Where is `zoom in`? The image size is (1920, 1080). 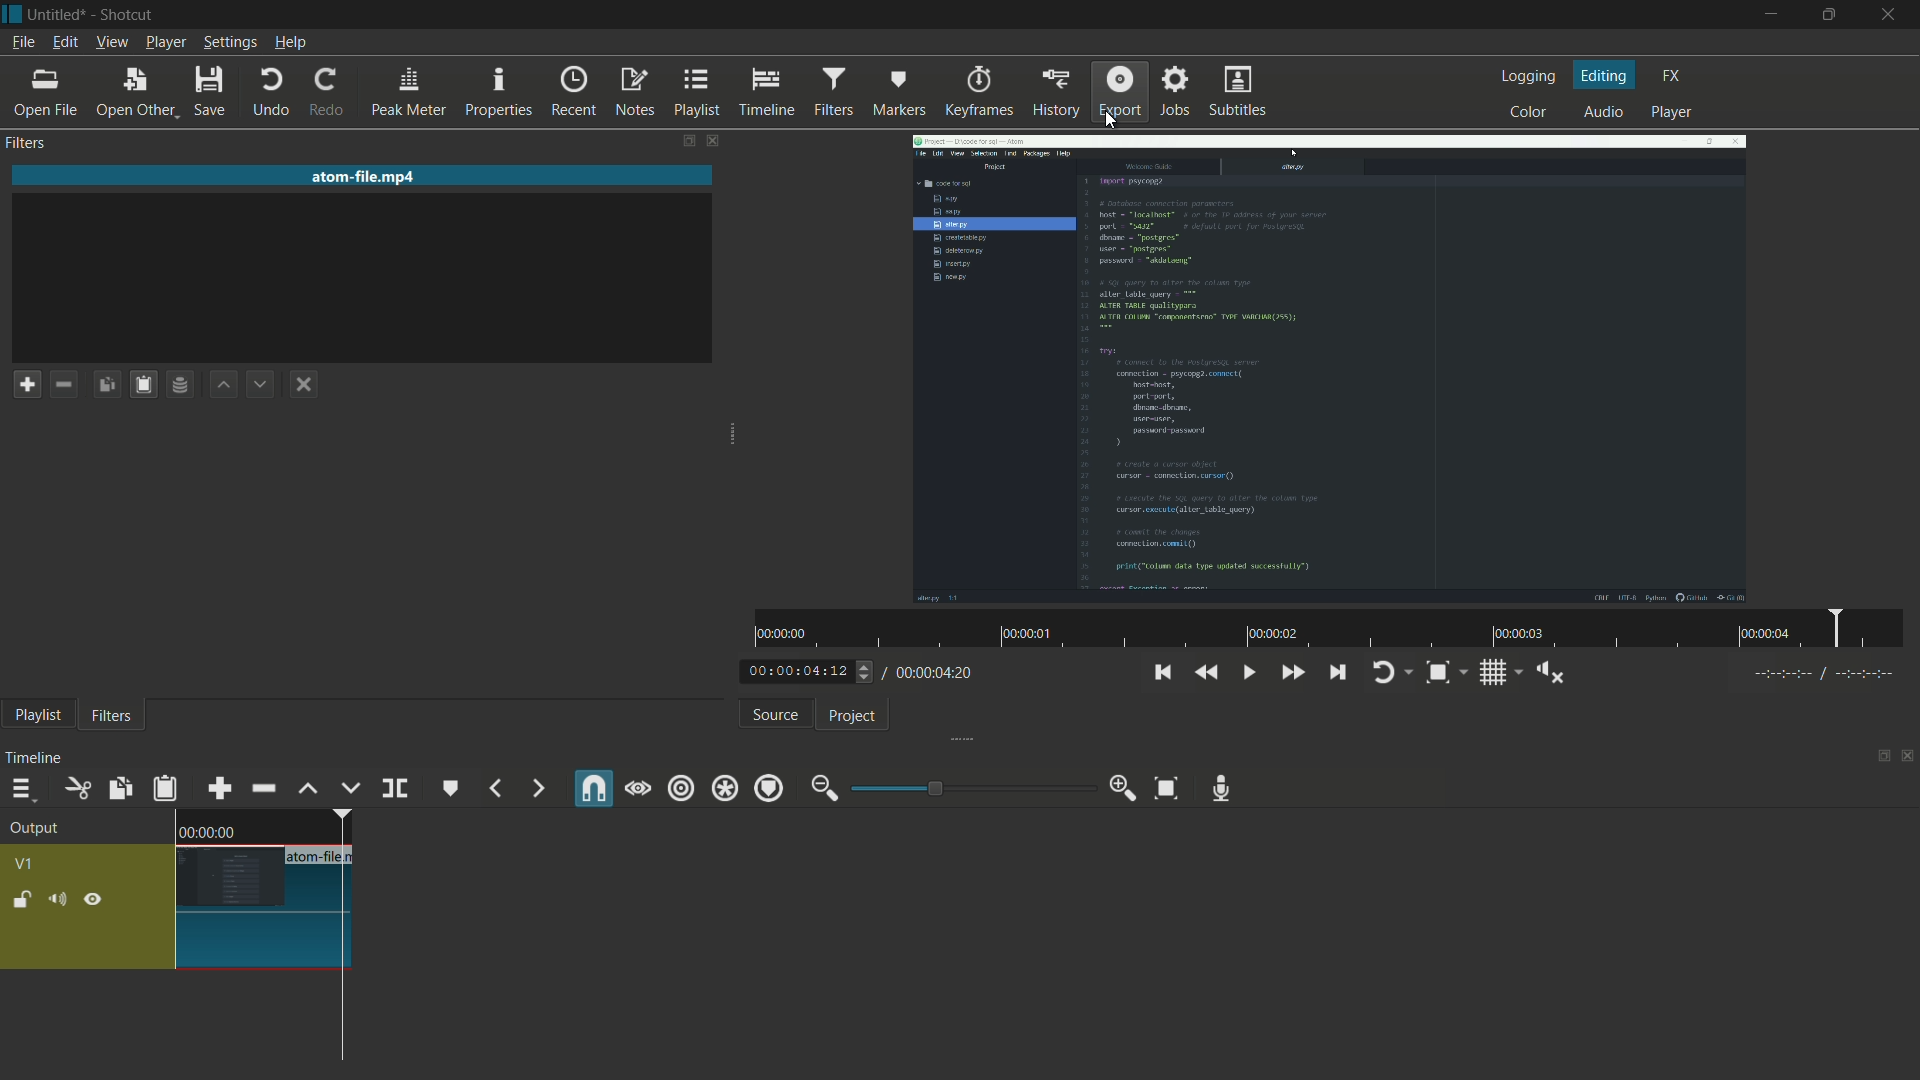 zoom in is located at coordinates (1123, 789).